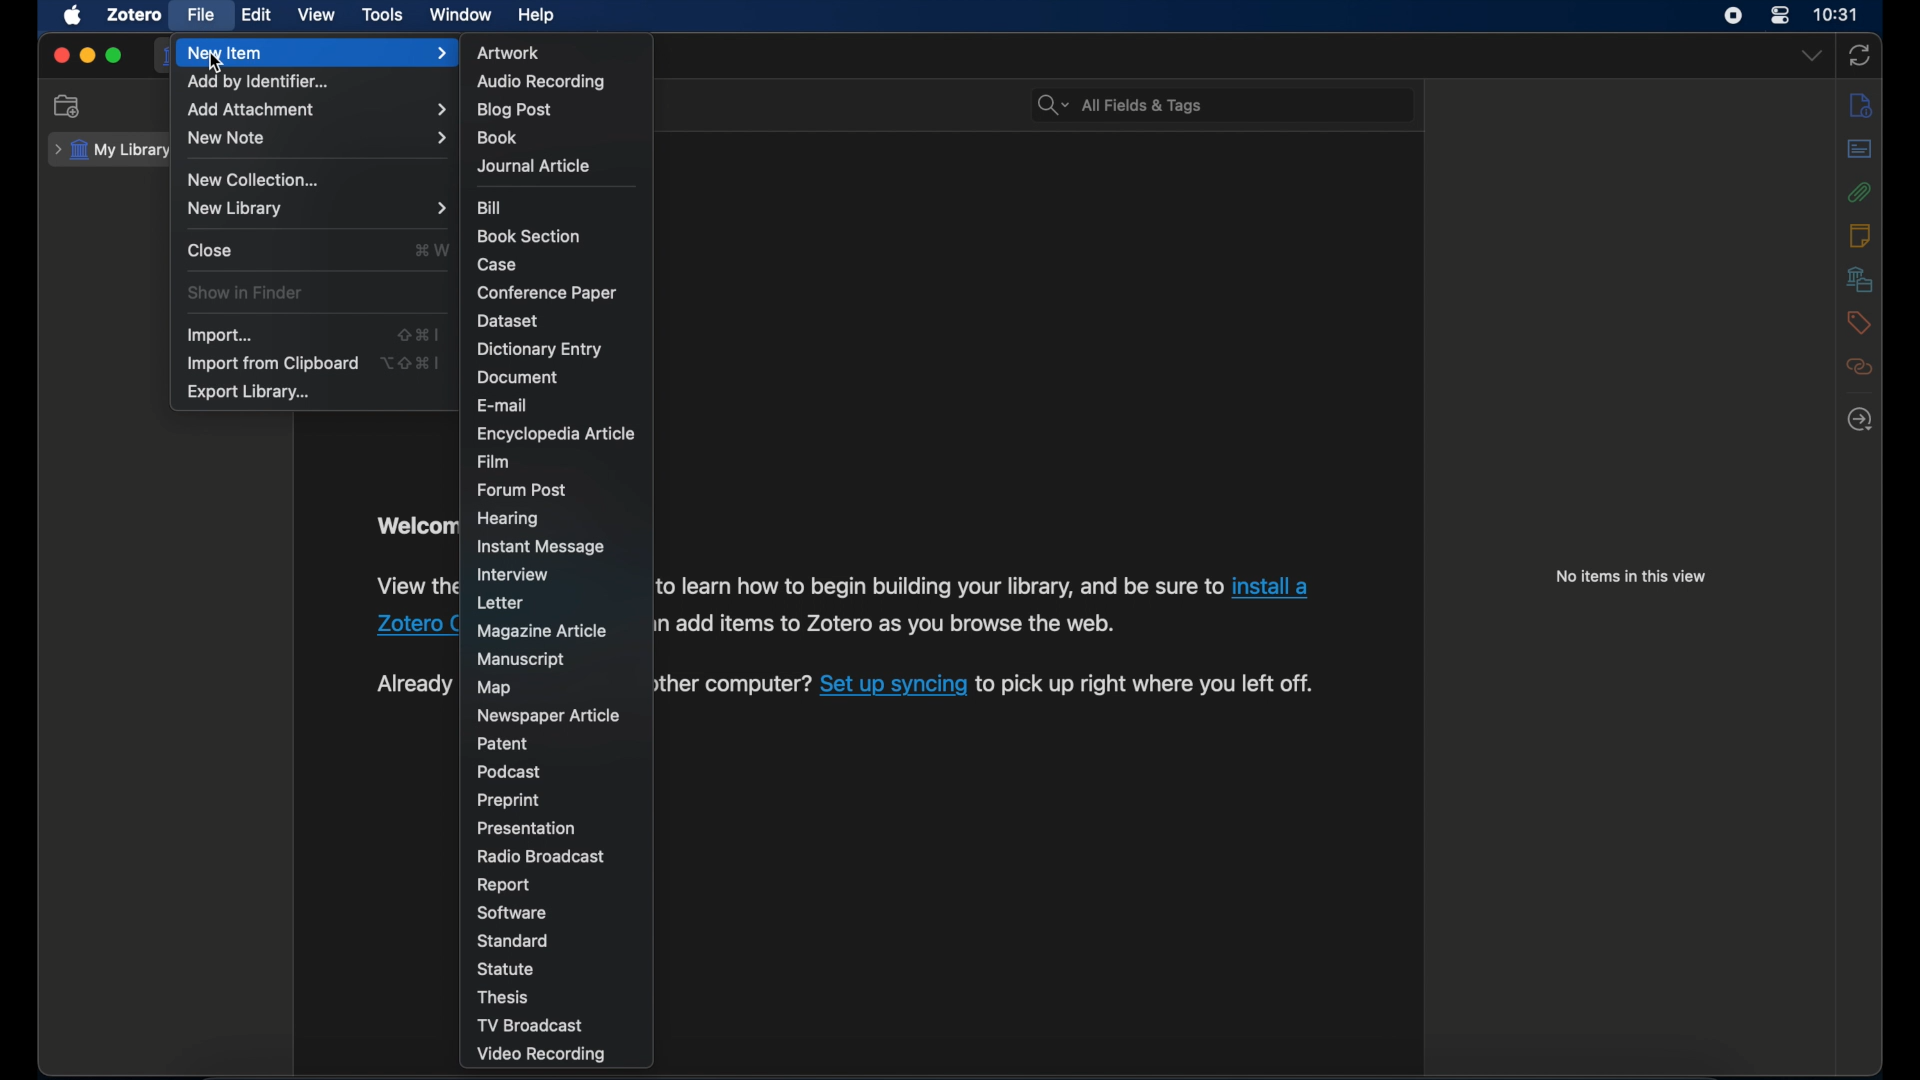 This screenshot has width=1920, height=1080. I want to click on standard, so click(511, 940).